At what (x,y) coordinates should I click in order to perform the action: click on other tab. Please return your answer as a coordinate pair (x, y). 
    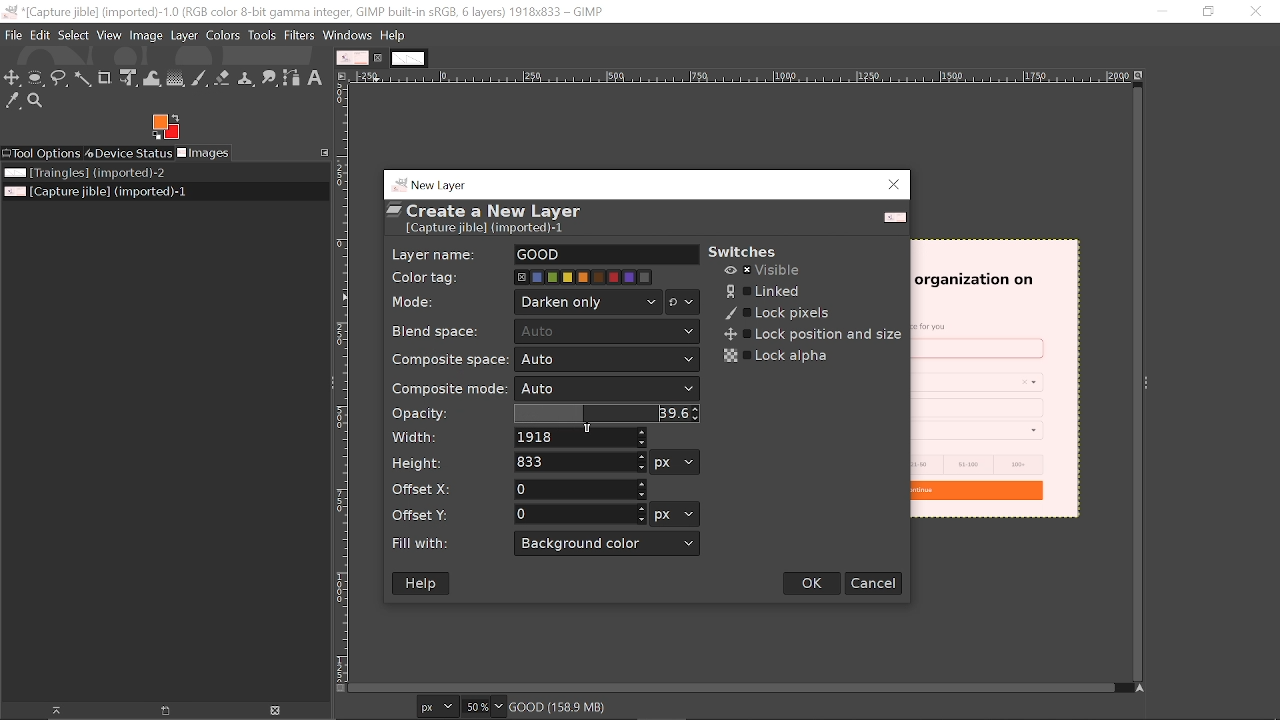
    Looking at the image, I should click on (409, 59).